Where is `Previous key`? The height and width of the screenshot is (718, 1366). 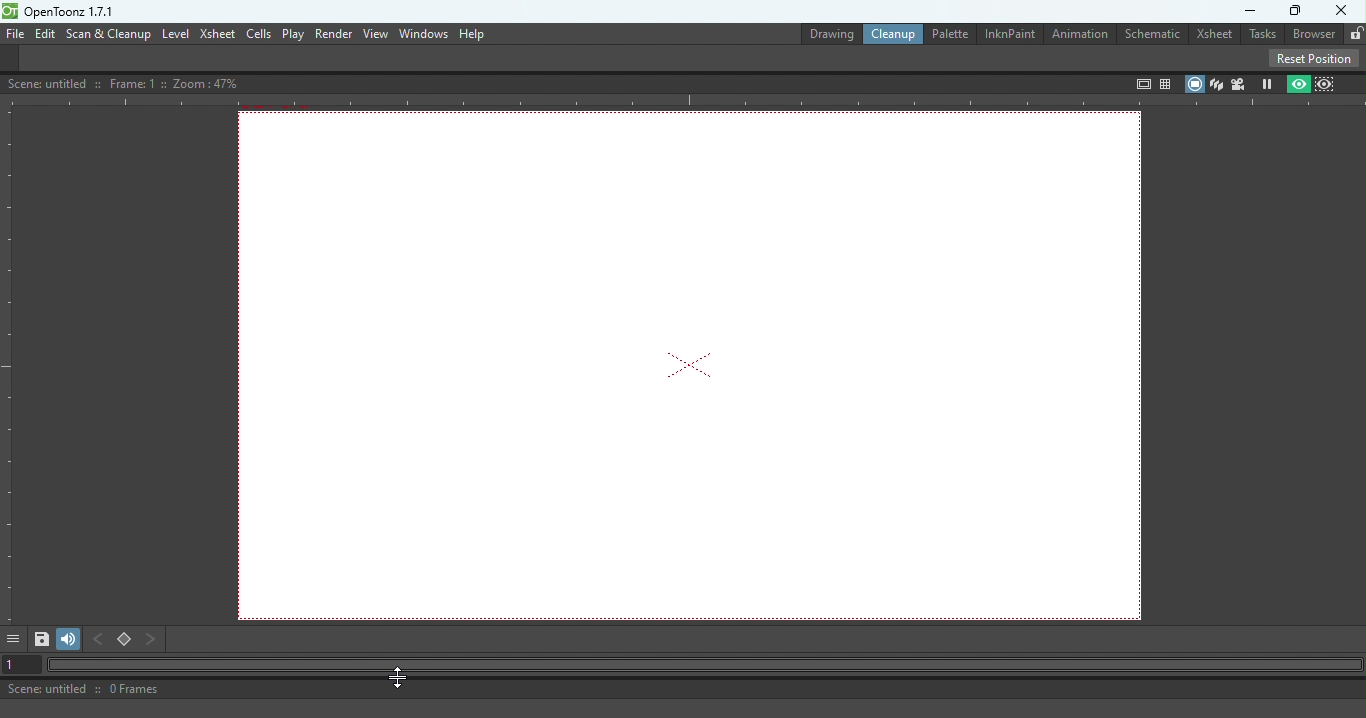
Previous key is located at coordinates (97, 639).